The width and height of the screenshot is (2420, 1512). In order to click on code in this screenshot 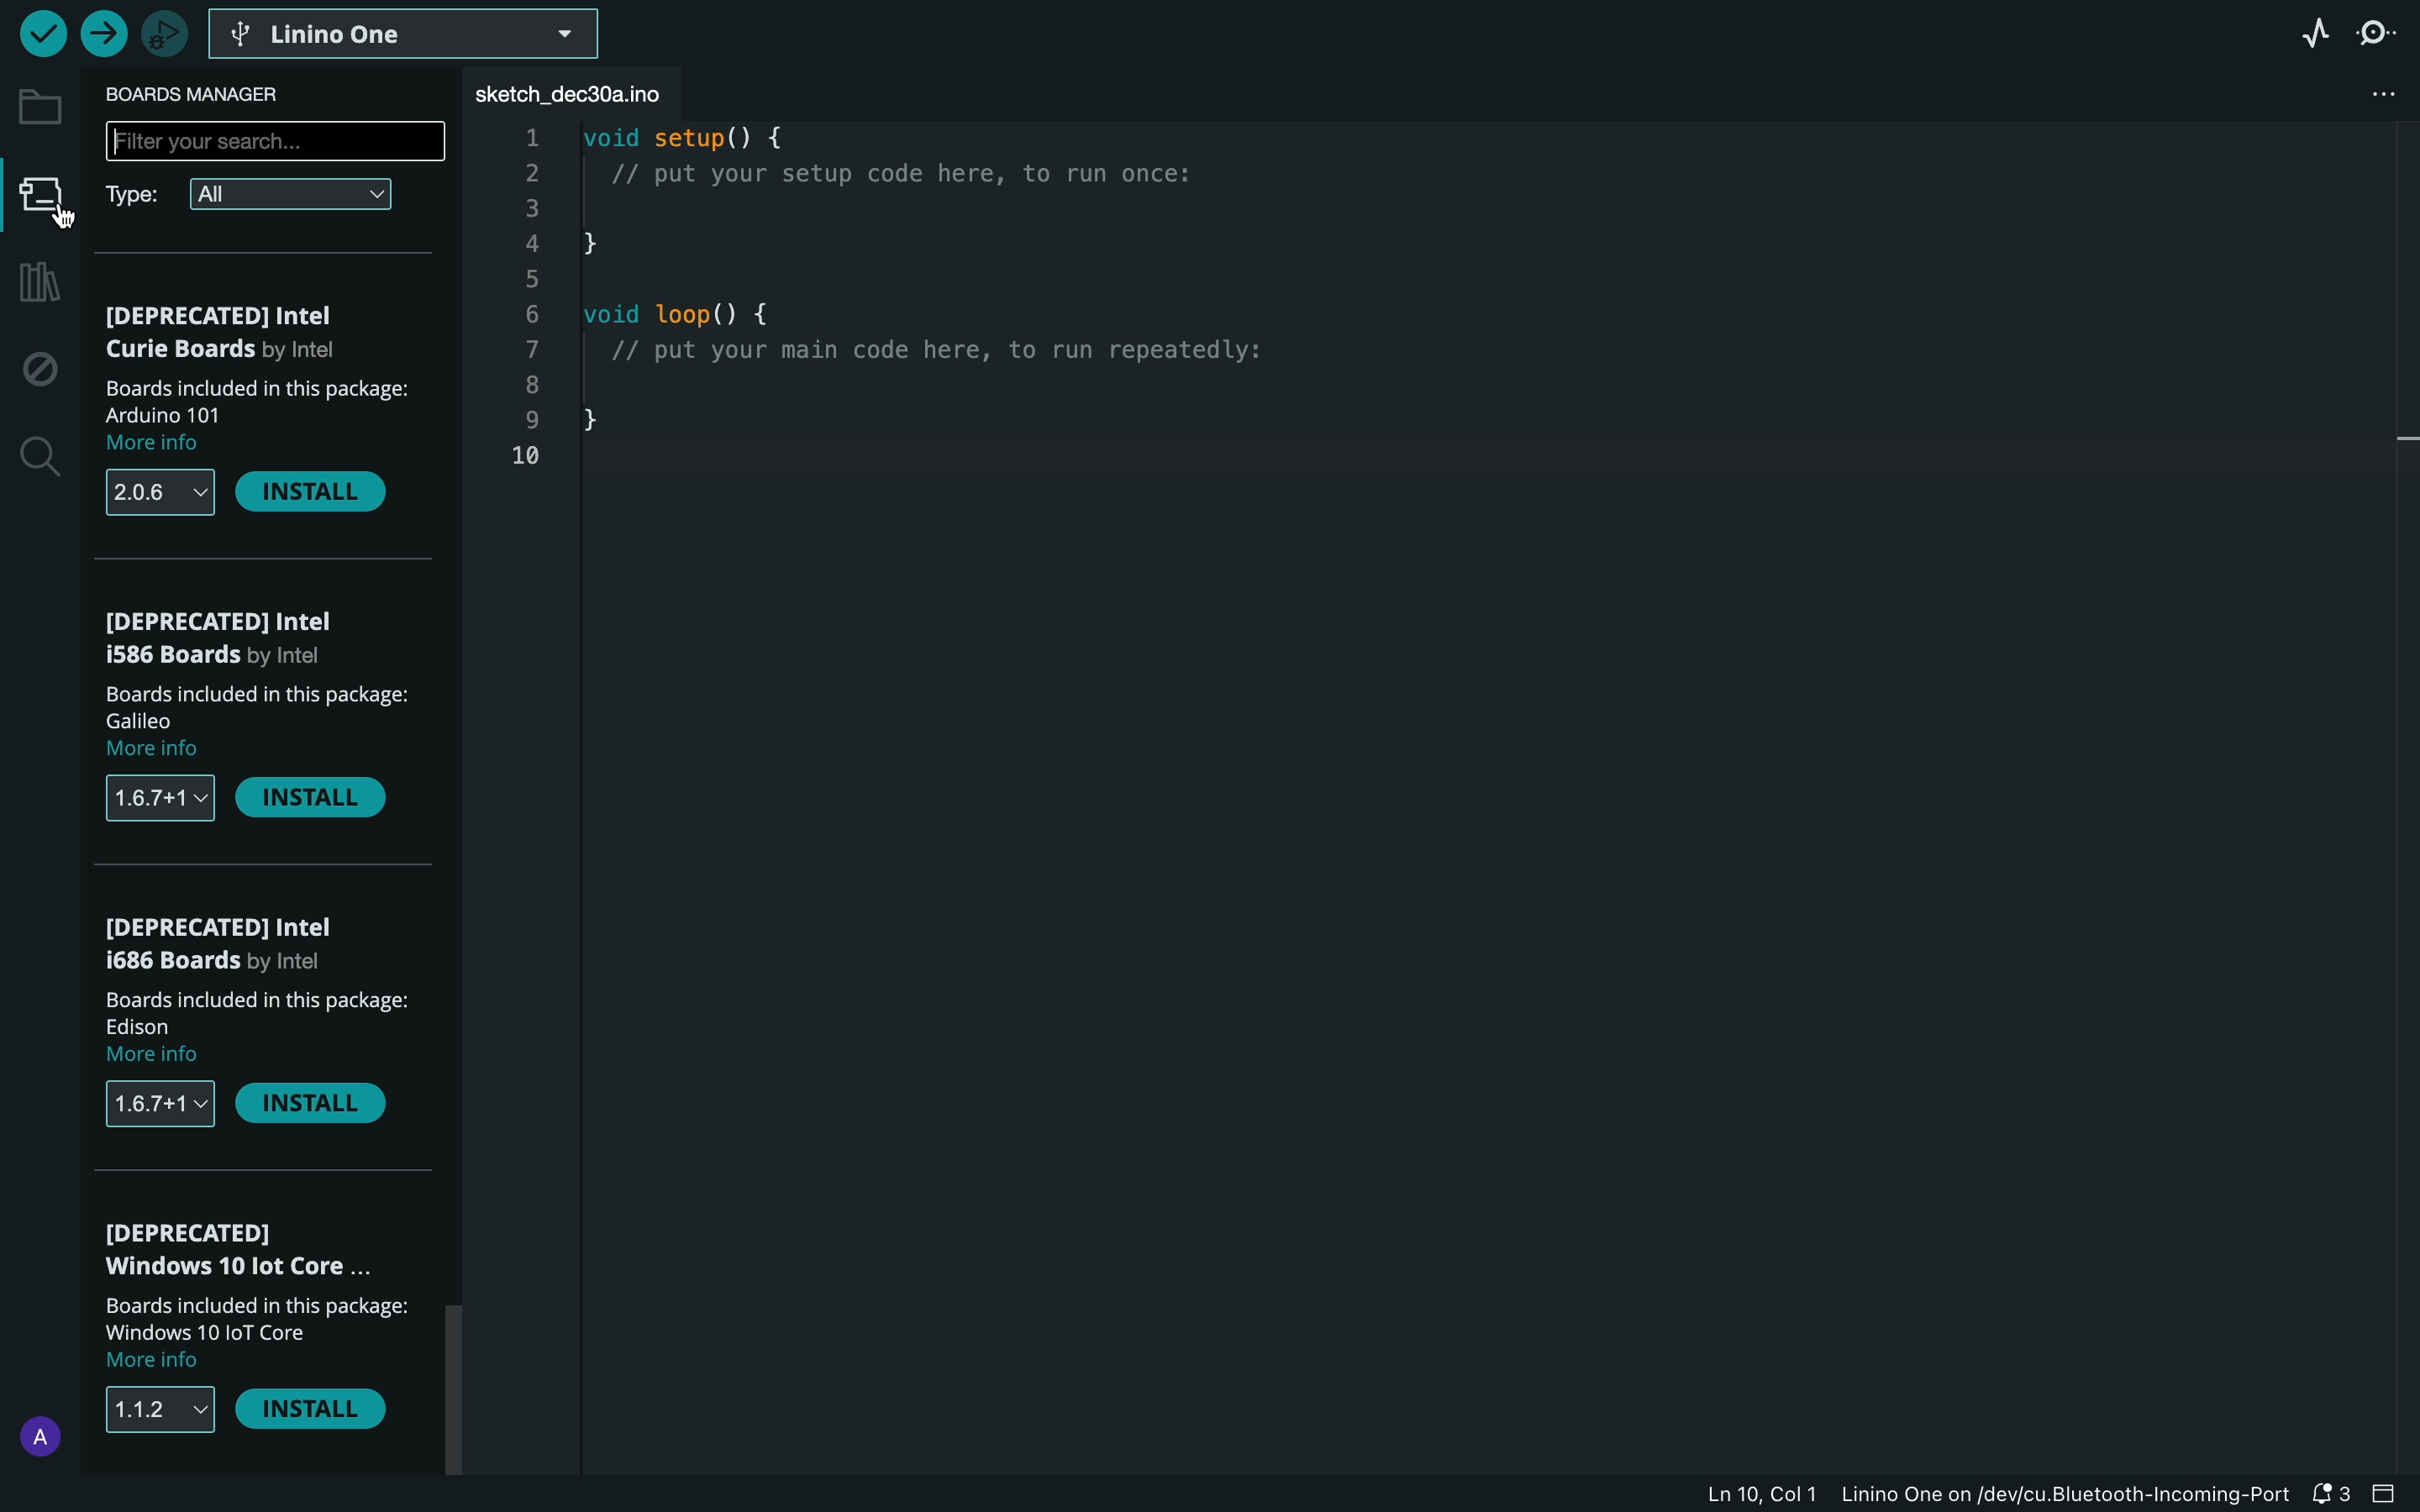, I will do `click(965, 314)`.